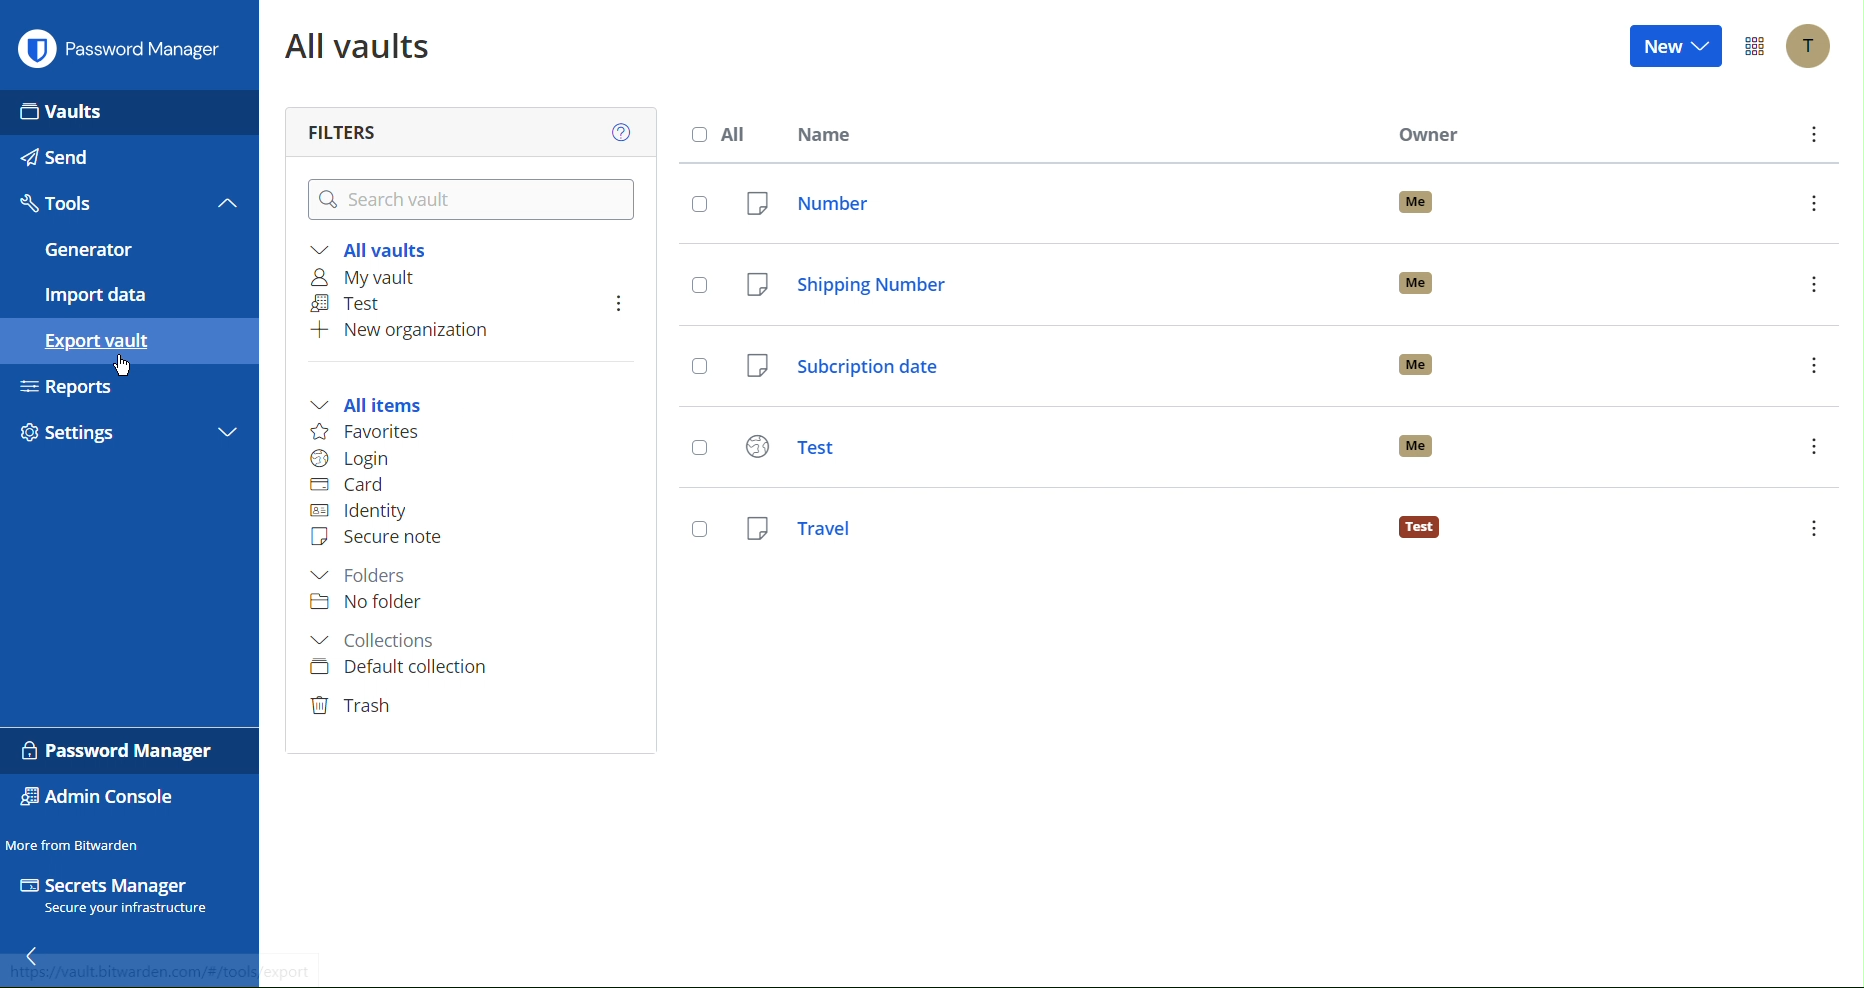 This screenshot has width=1864, height=988. What do you see at coordinates (122, 898) in the screenshot?
I see `Secrets Manager ` at bounding box center [122, 898].